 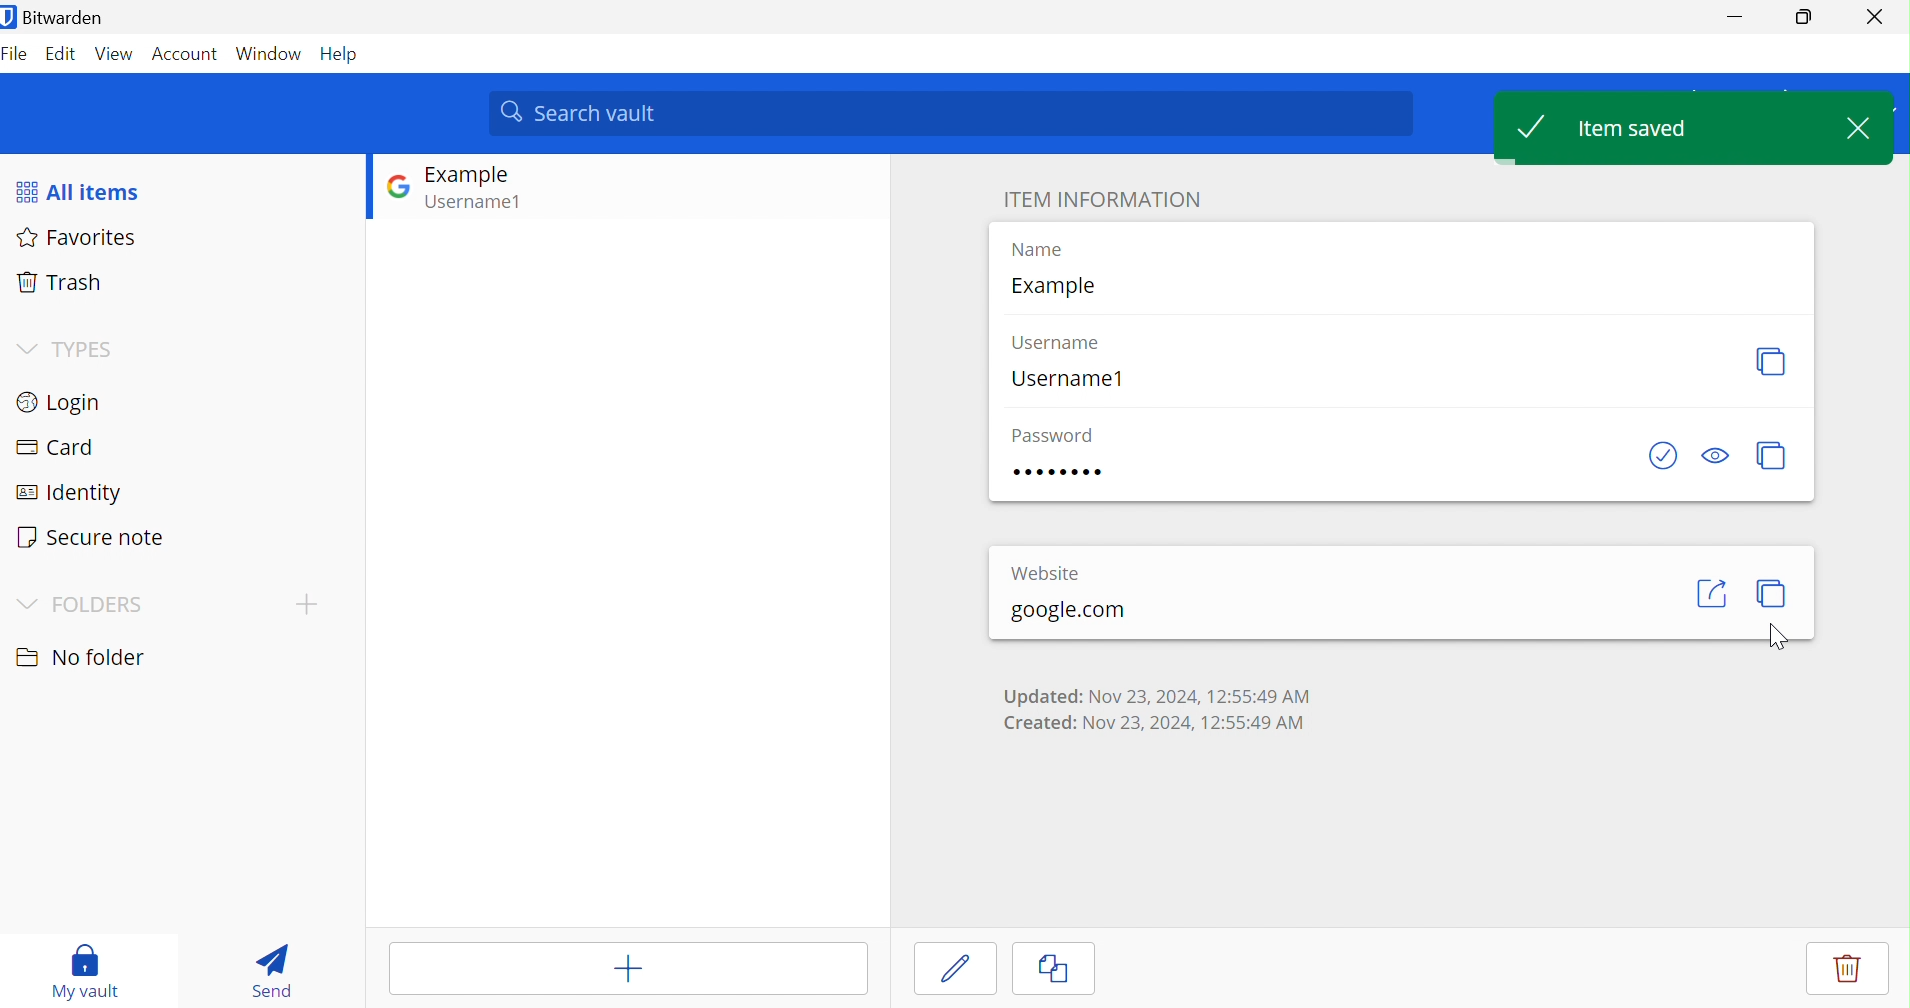 What do you see at coordinates (498, 191) in the screenshot?
I see `GOOGLE LOGIN ENTRY` at bounding box center [498, 191].